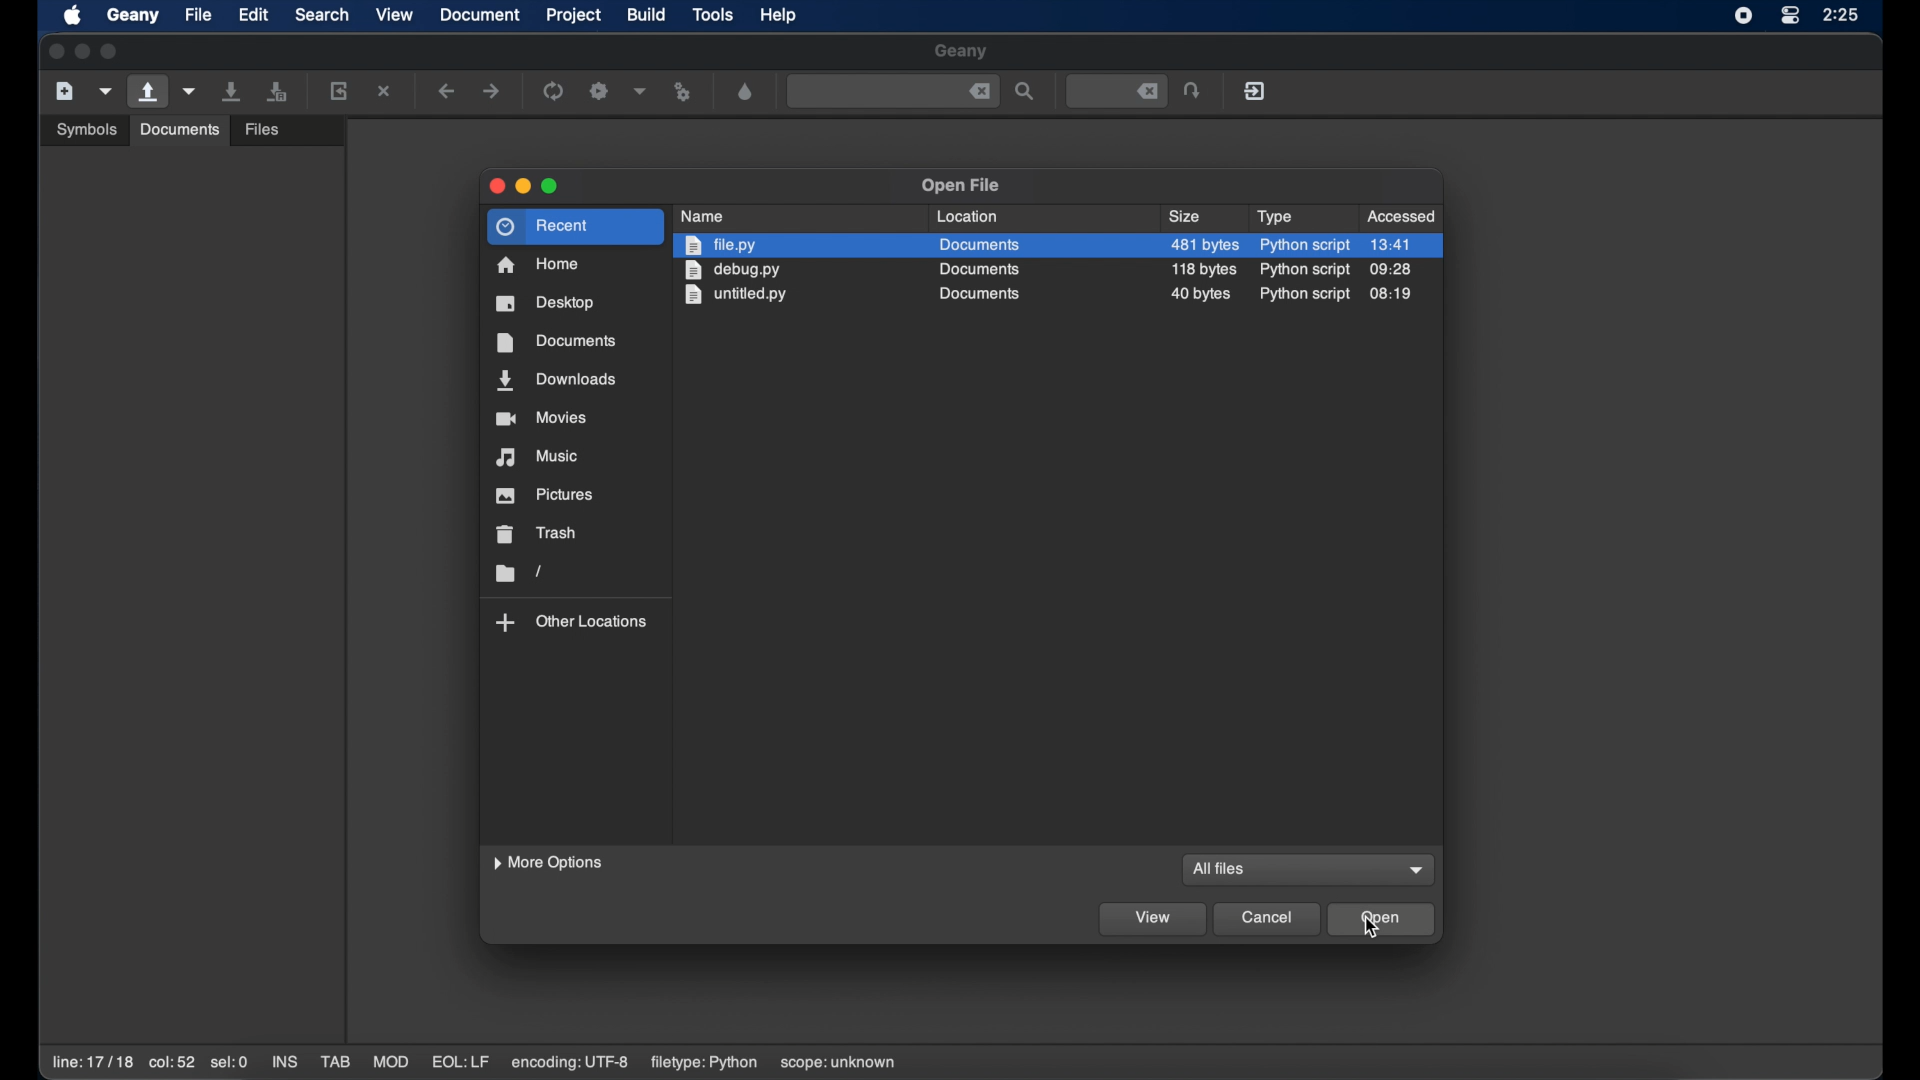 This screenshot has height=1080, width=1920. Describe the element at coordinates (493, 92) in the screenshot. I see `navigate forward a location` at that location.